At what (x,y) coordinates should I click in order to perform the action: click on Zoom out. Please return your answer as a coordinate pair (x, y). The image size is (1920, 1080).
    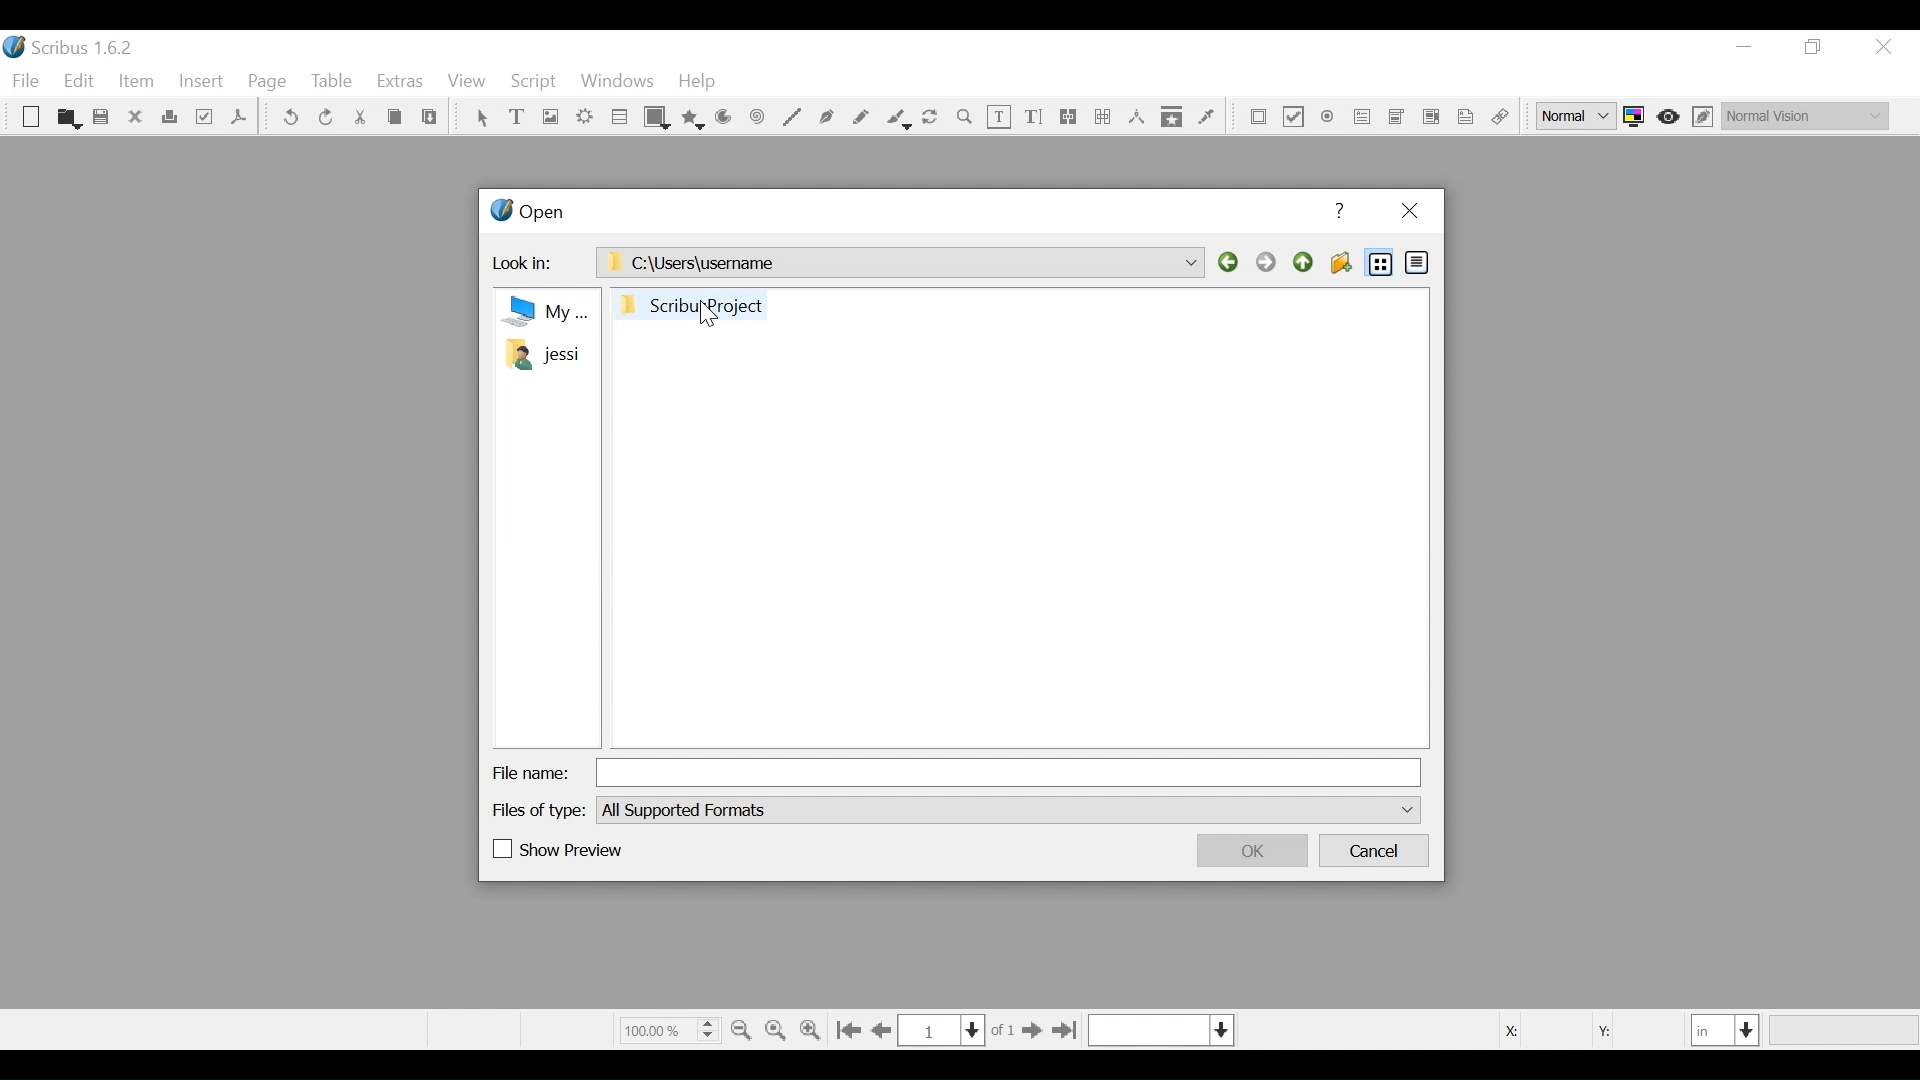
    Looking at the image, I should click on (743, 1028).